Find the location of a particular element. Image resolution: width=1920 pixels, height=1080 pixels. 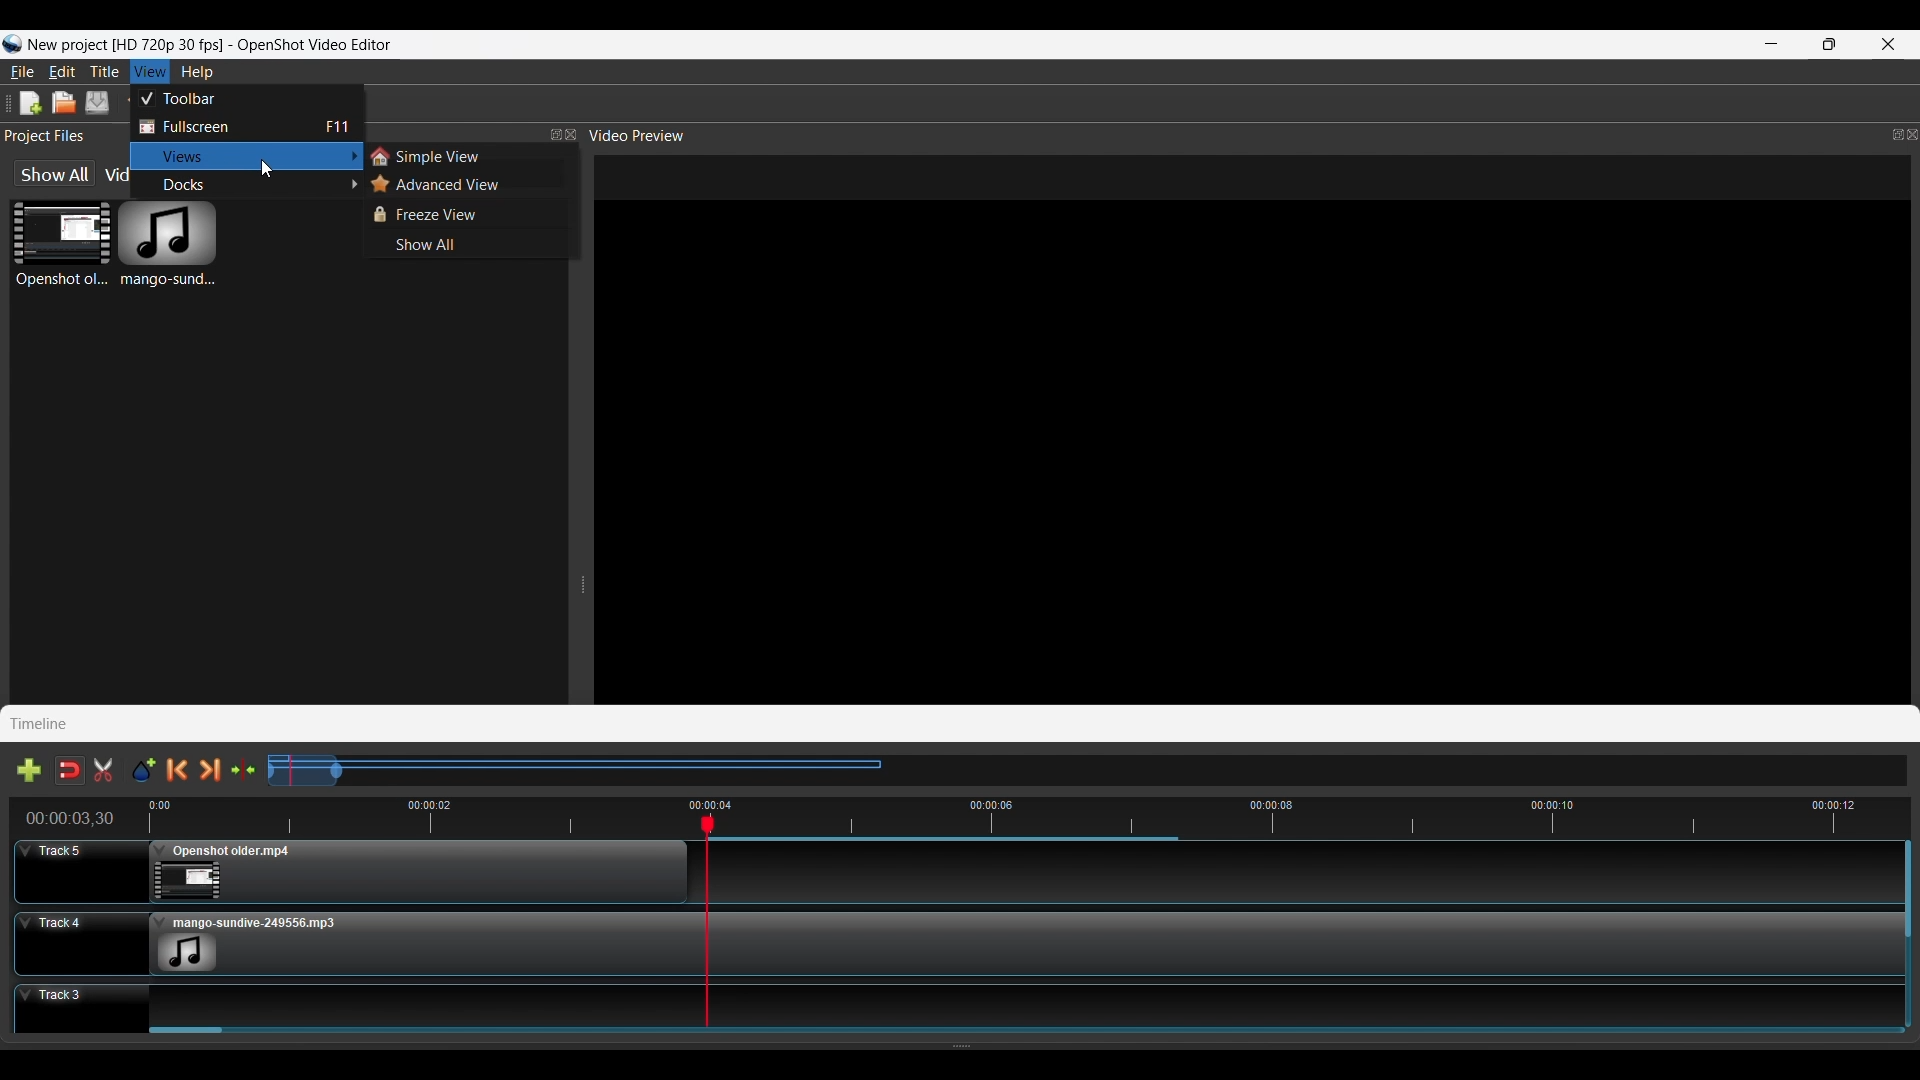

show All is located at coordinates (53, 173).